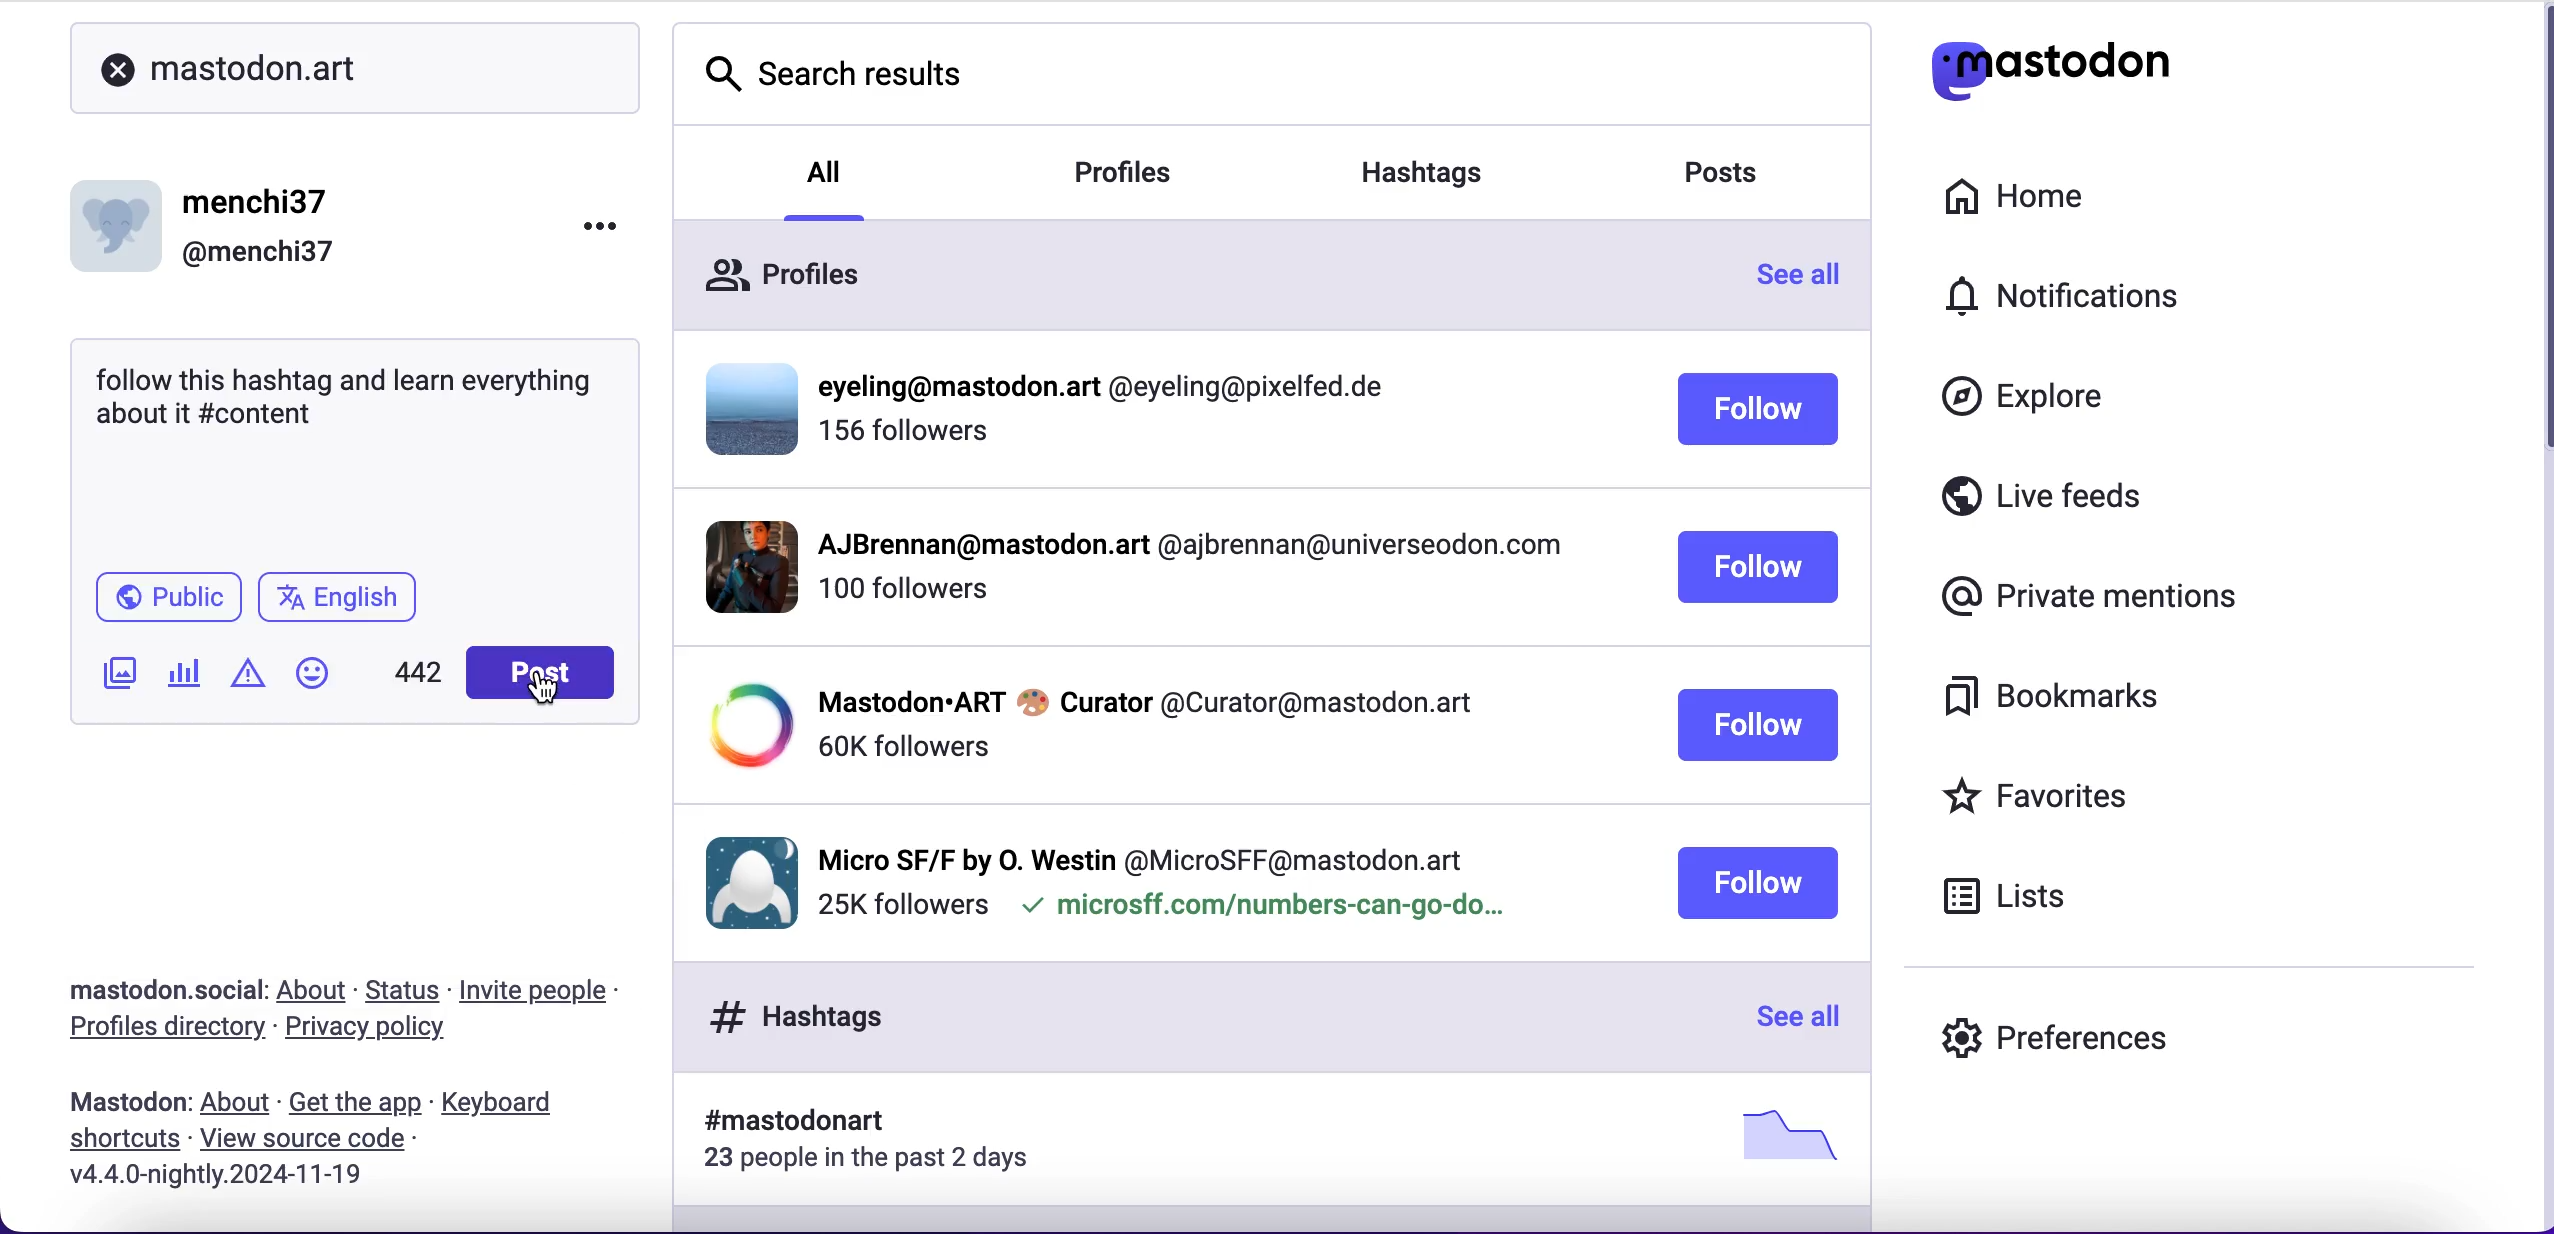  What do you see at coordinates (161, 598) in the screenshot?
I see `public` at bounding box center [161, 598].